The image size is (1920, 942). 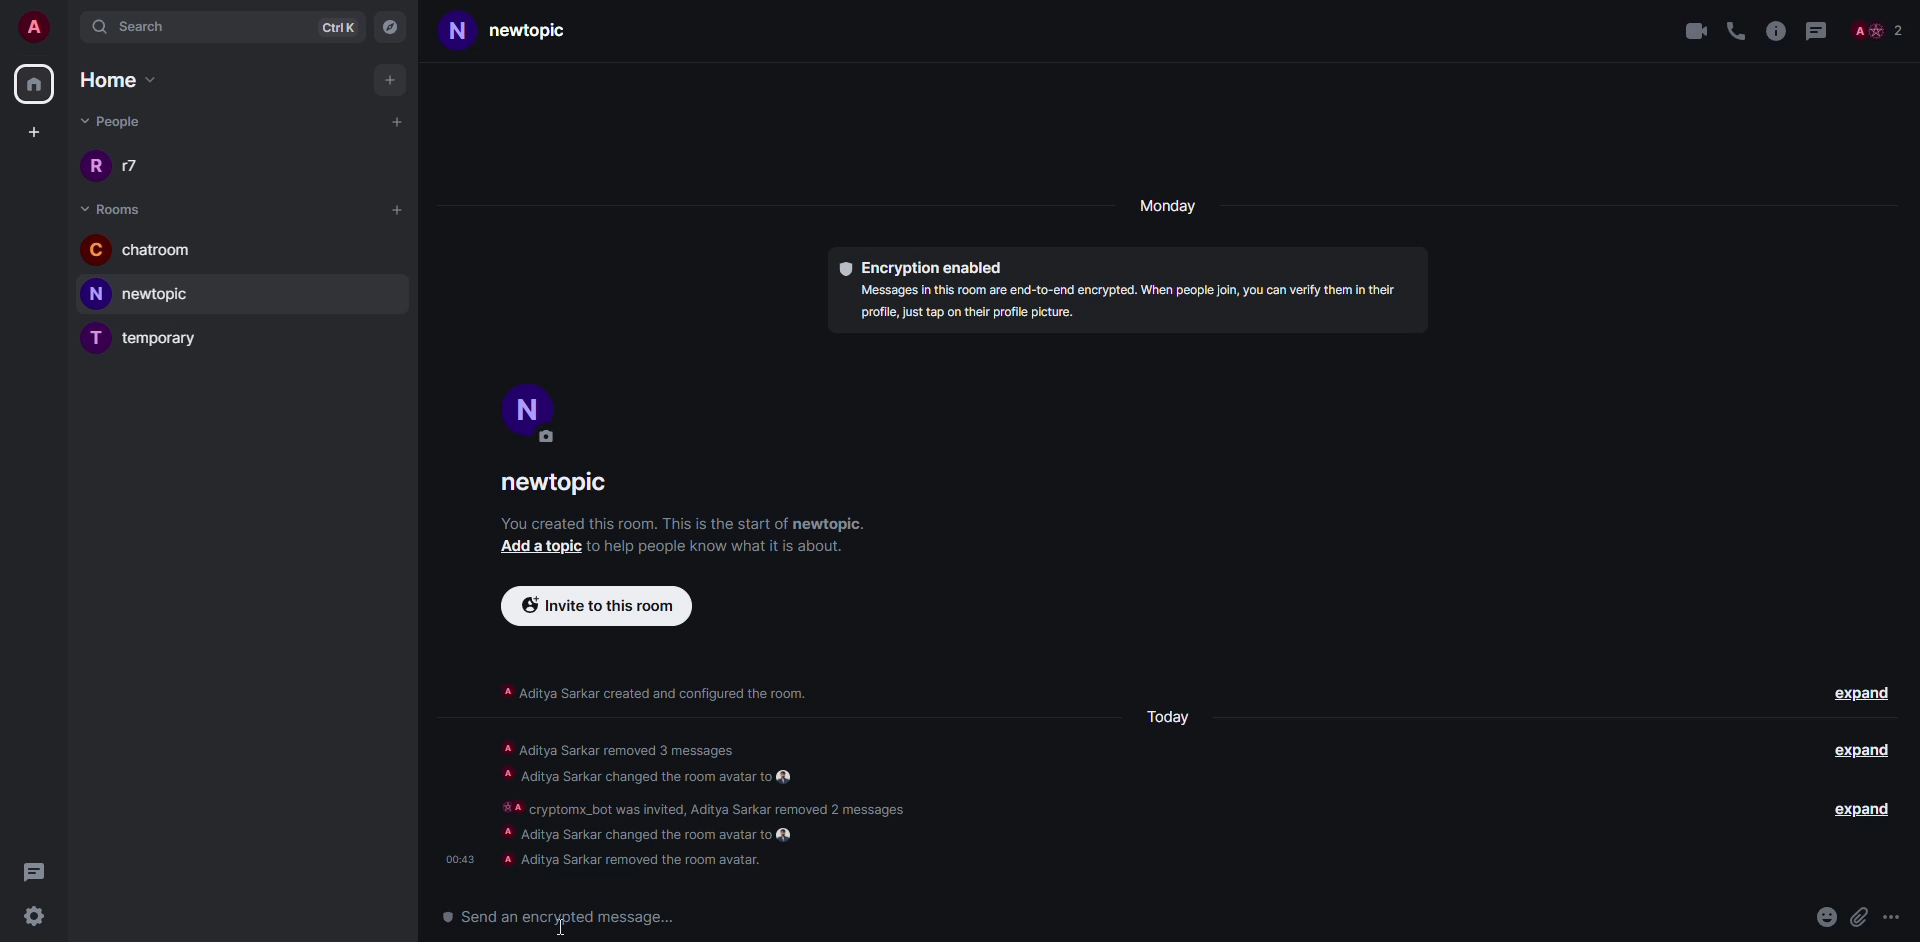 I want to click on expand, so click(x=1862, y=753).